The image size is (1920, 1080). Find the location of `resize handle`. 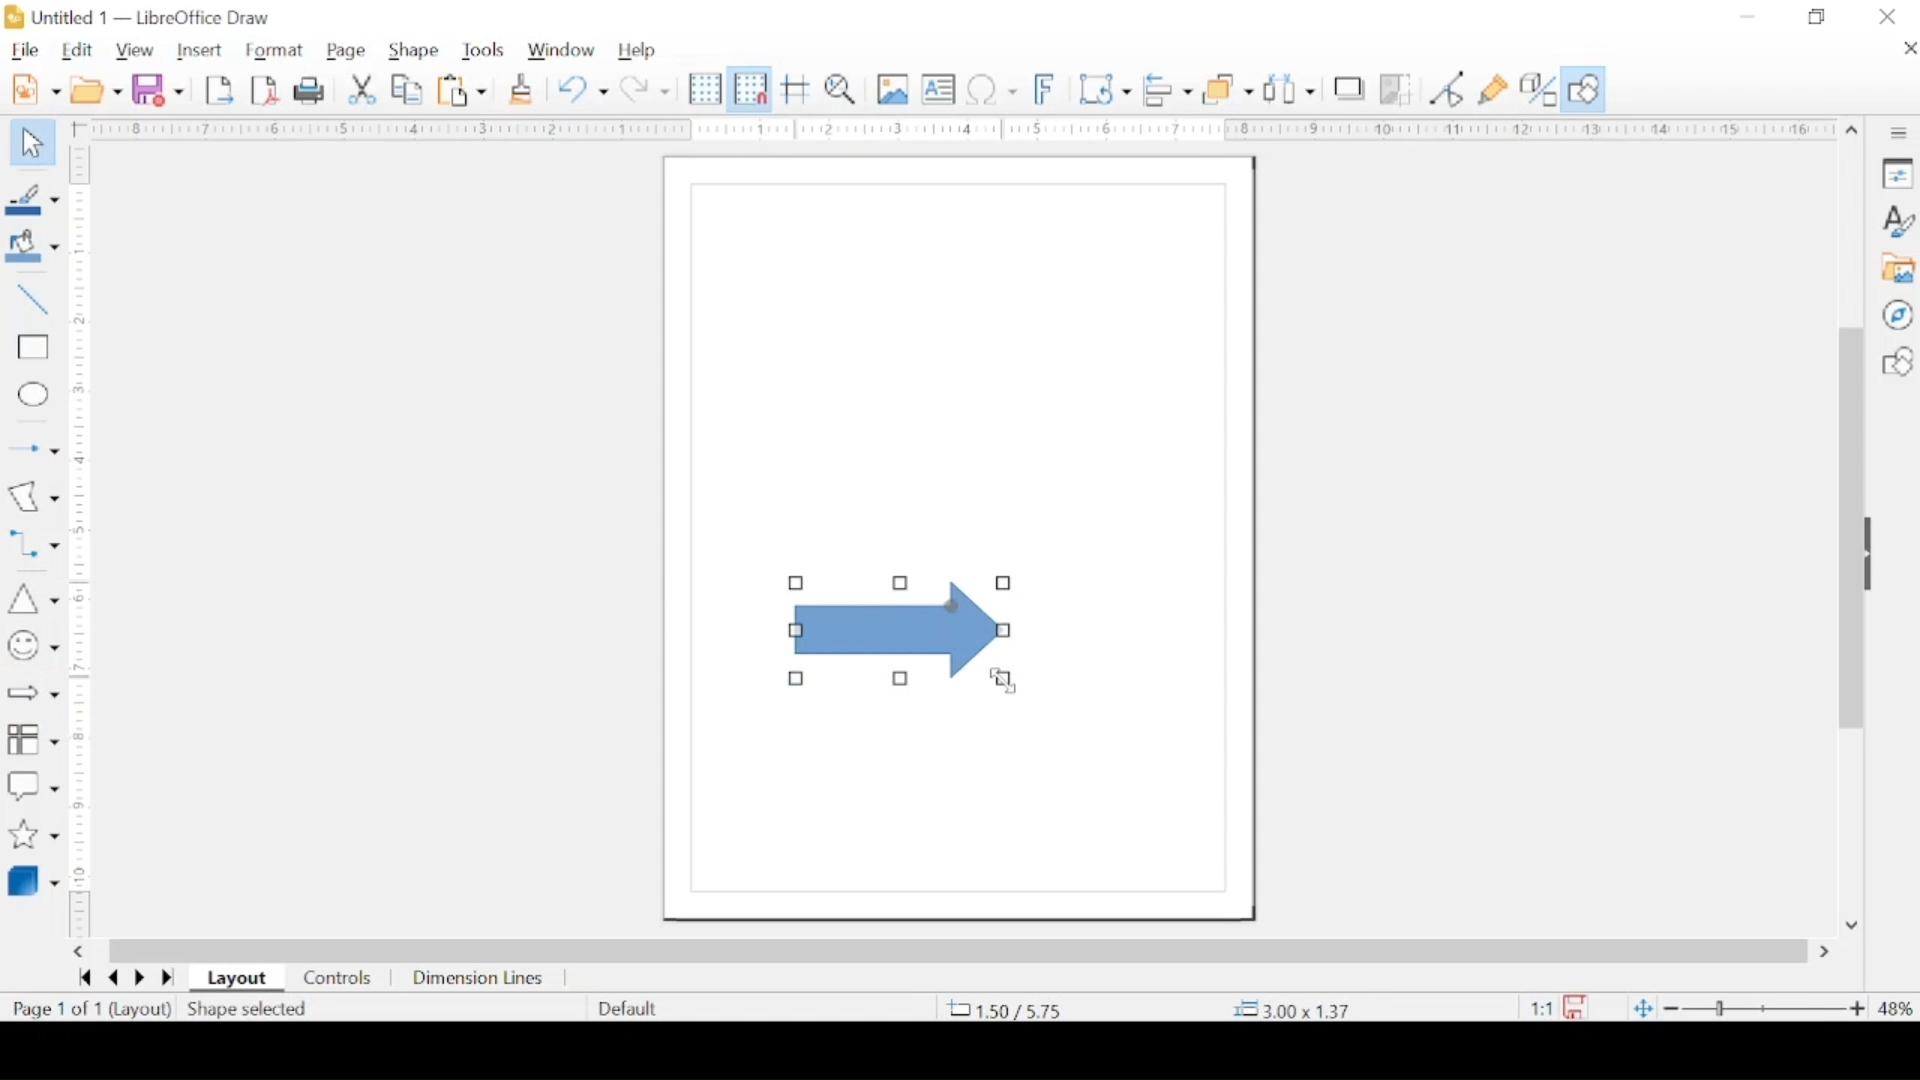

resize handle is located at coordinates (795, 631).